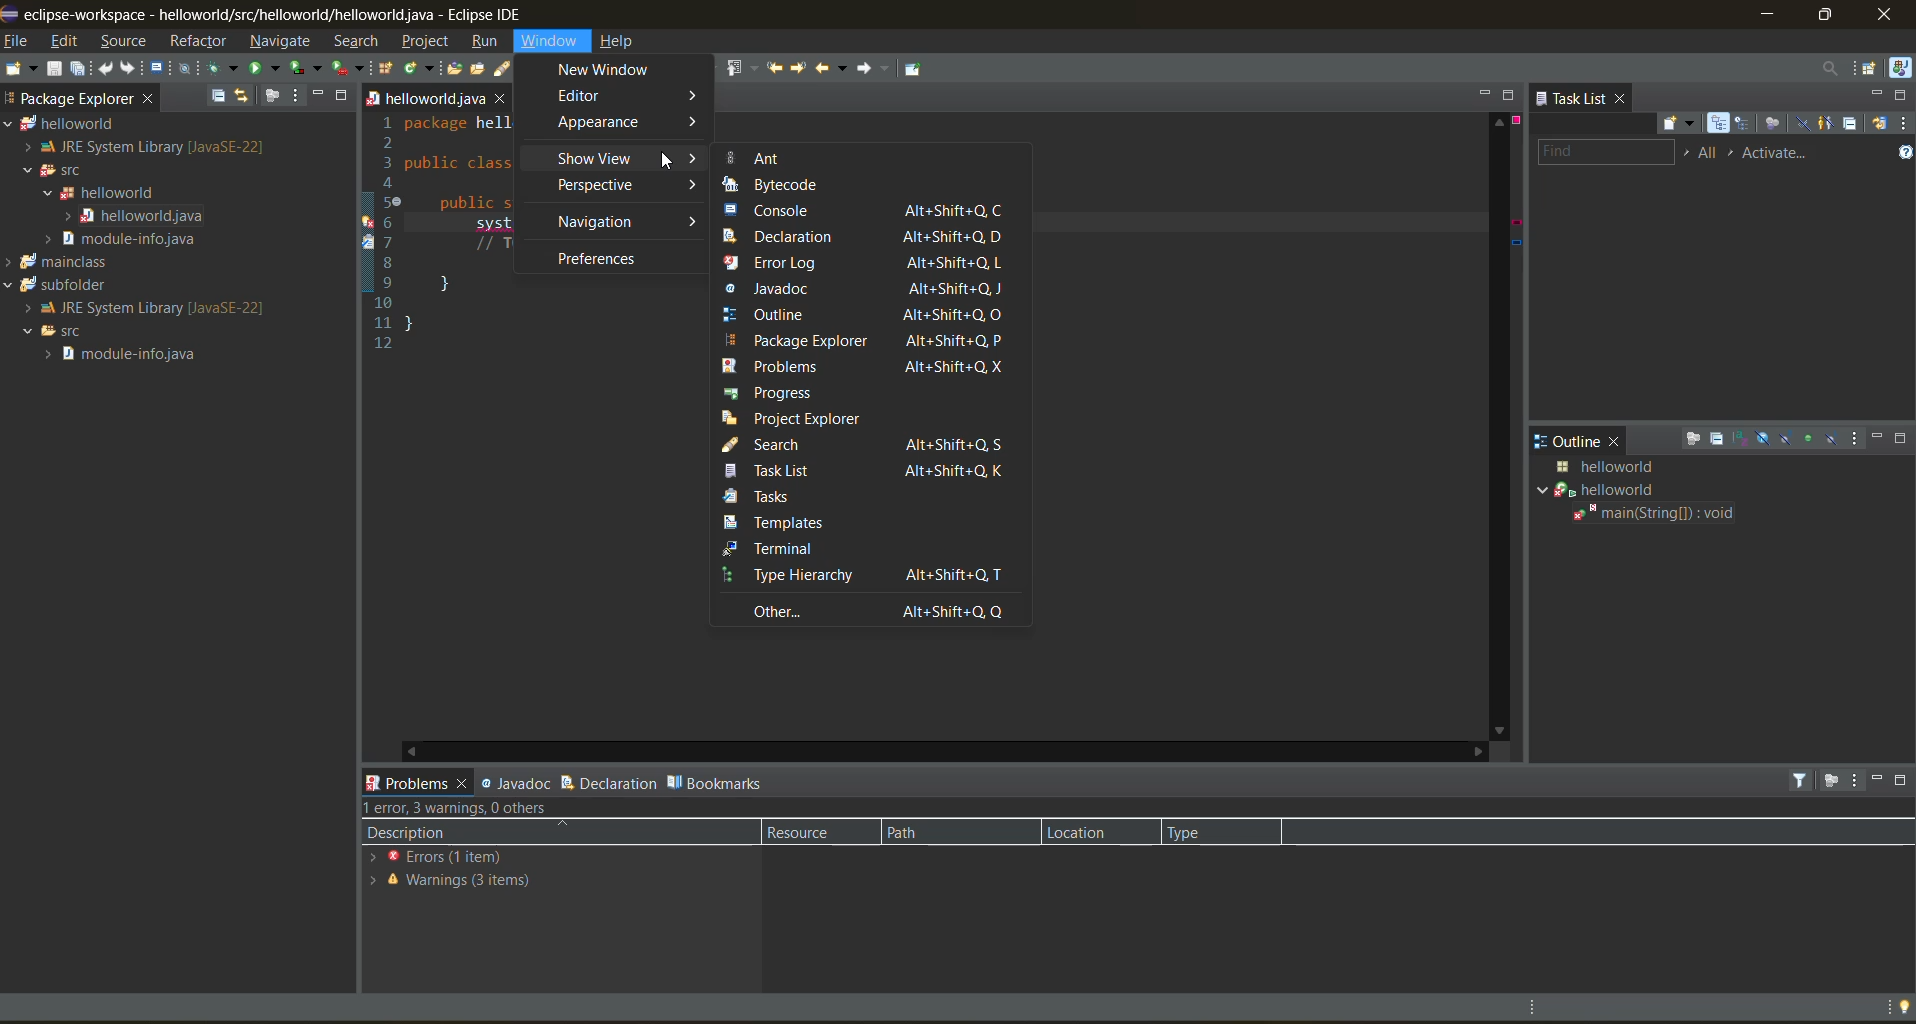  I want to click on minimize, so click(1768, 15).